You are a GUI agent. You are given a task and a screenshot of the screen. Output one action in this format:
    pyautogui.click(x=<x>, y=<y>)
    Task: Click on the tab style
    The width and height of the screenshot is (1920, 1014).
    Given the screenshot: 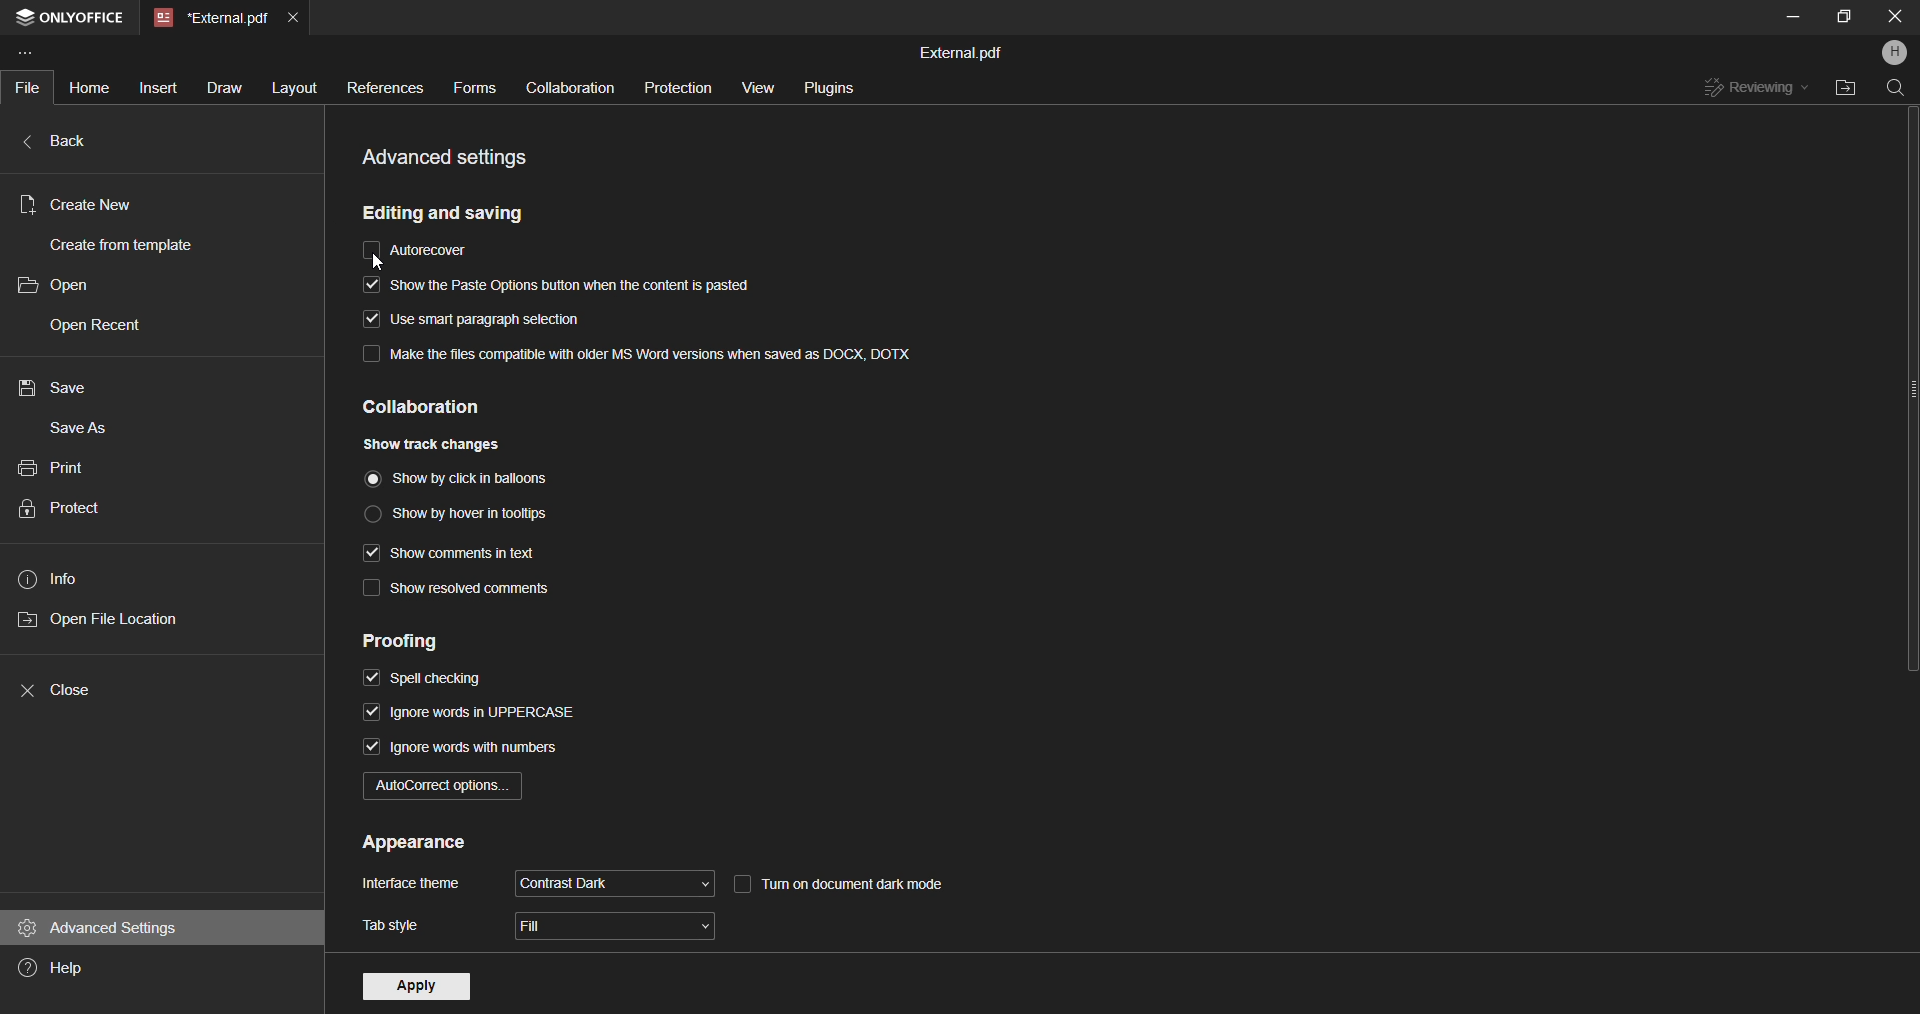 What is the action you would take?
    pyautogui.click(x=391, y=926)
    